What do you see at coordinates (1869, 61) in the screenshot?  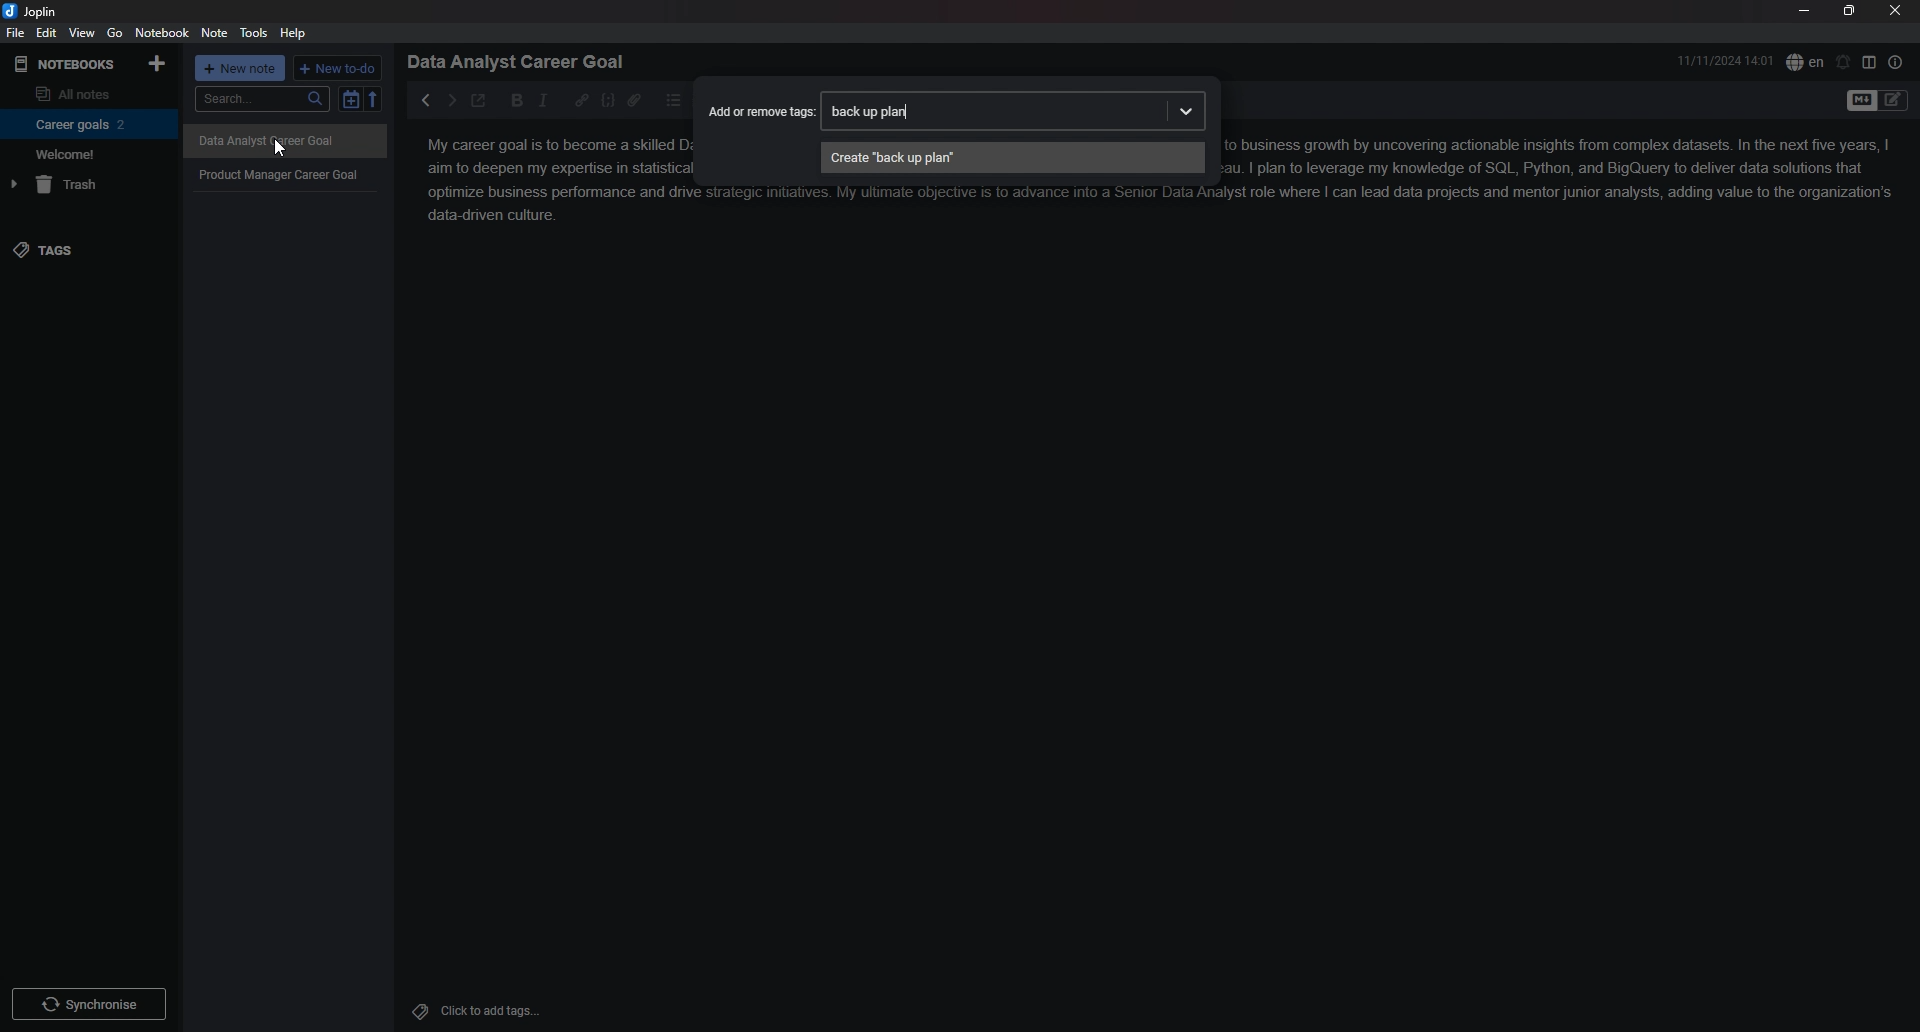 I see `toggle editor layout` at bounding box center [1869, 61].